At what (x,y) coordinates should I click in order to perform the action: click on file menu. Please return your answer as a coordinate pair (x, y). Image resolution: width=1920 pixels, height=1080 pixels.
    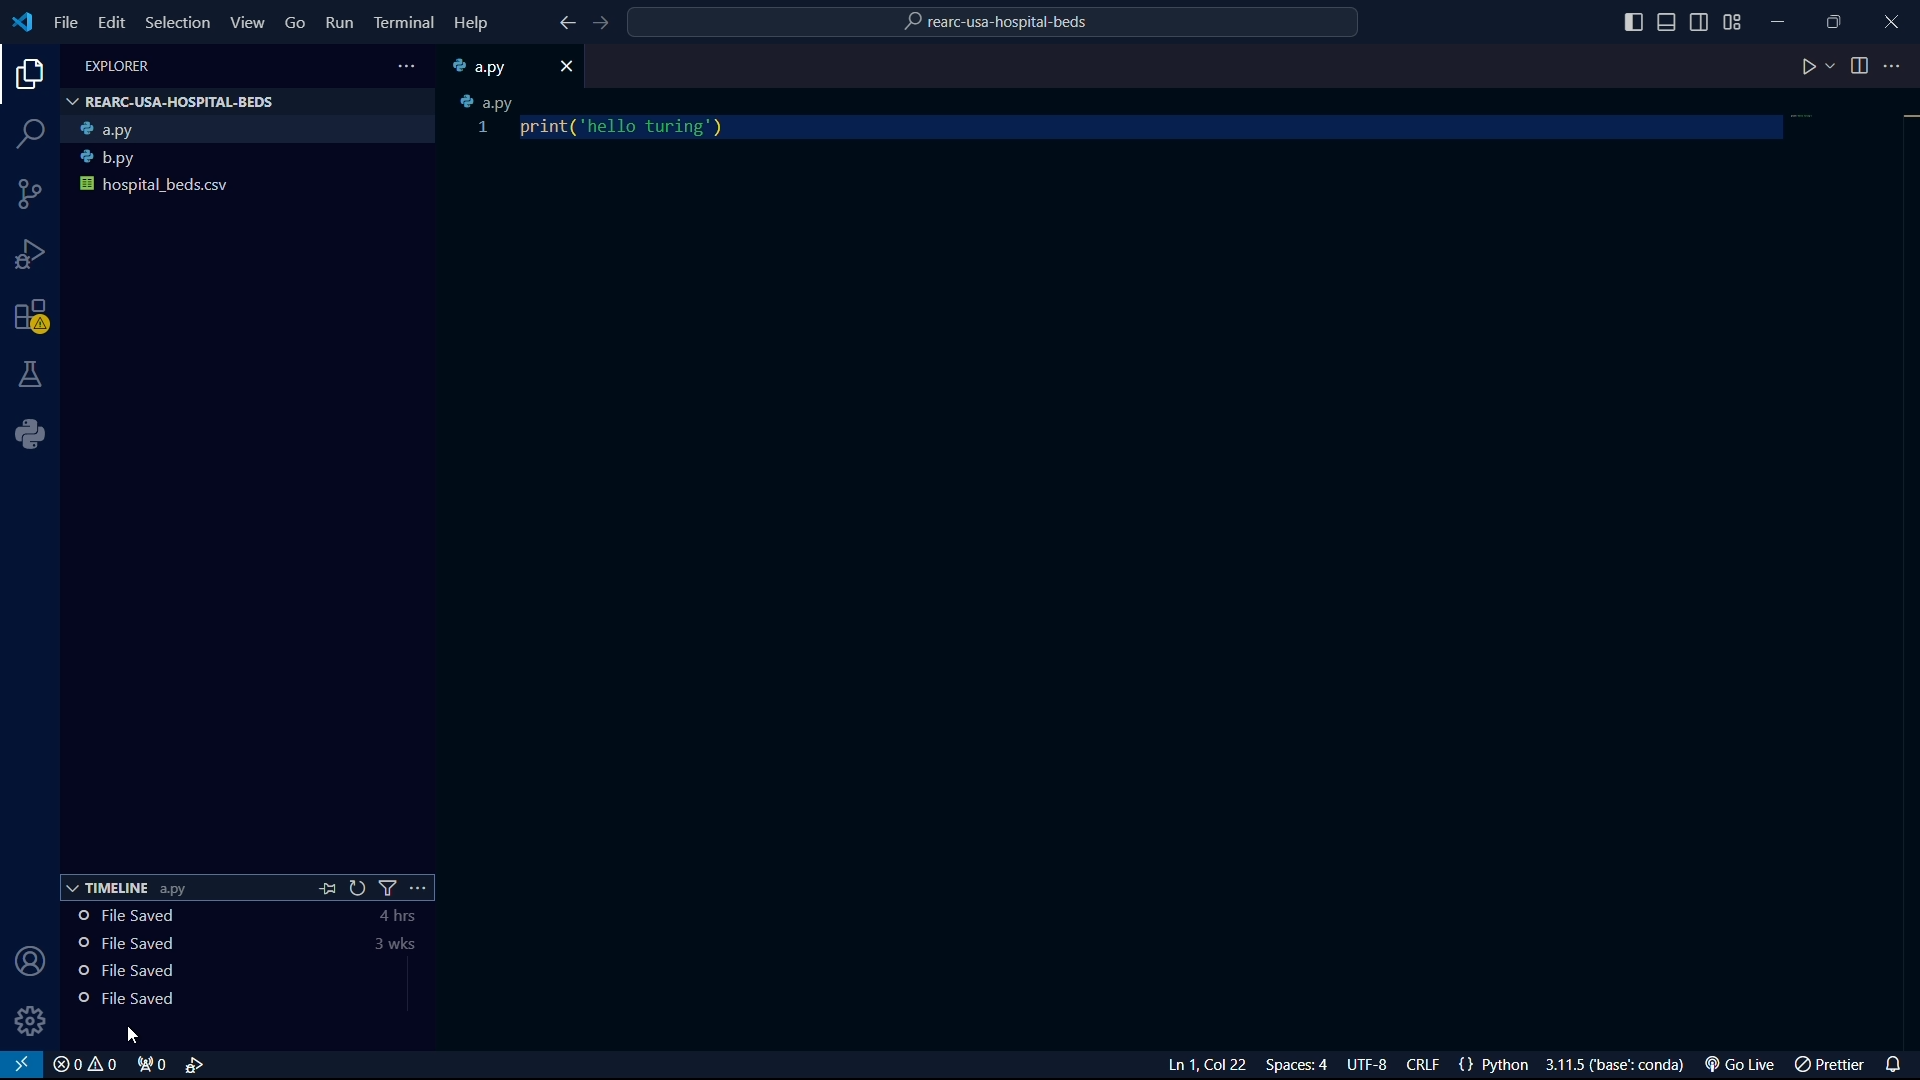
    Looking at the image, I should click on (65, 23).